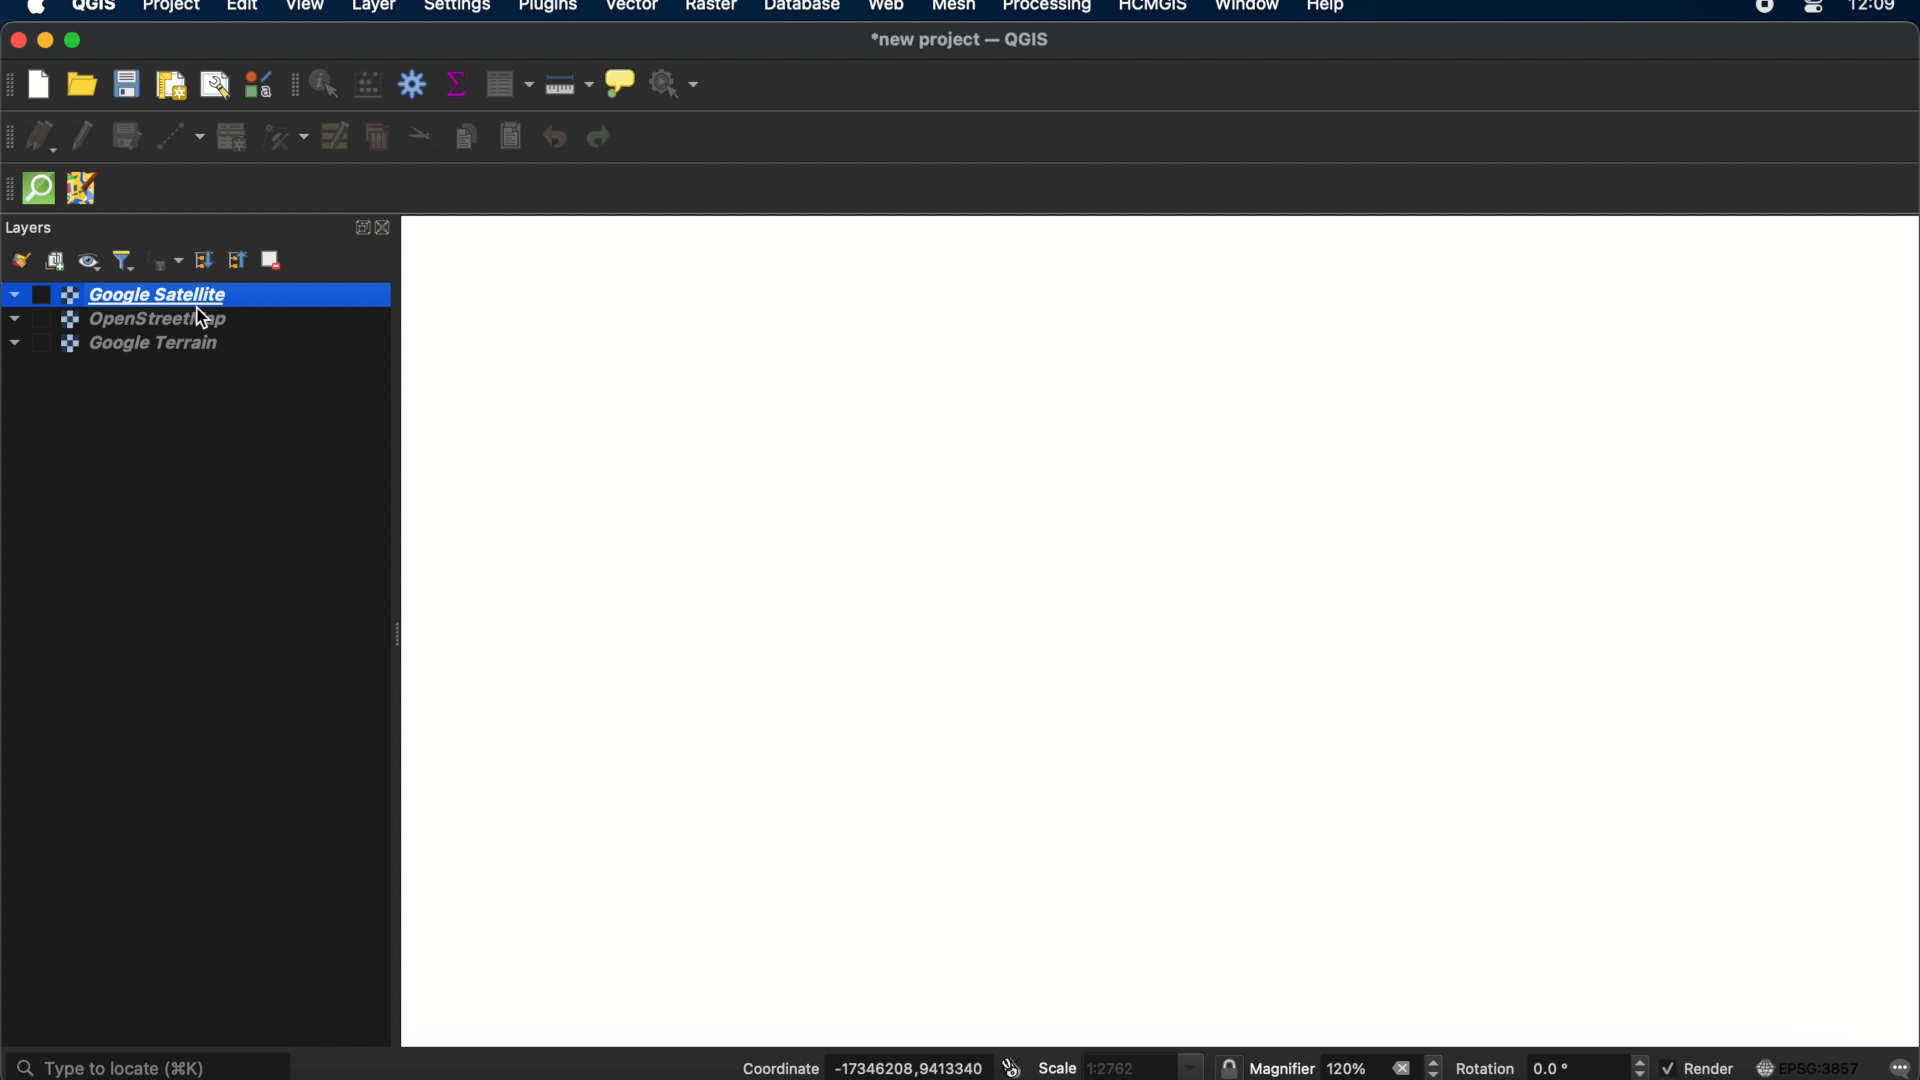 The width and height of the screenshot is (1920, 1080). I want to click on toolbox, so click(415, 85).